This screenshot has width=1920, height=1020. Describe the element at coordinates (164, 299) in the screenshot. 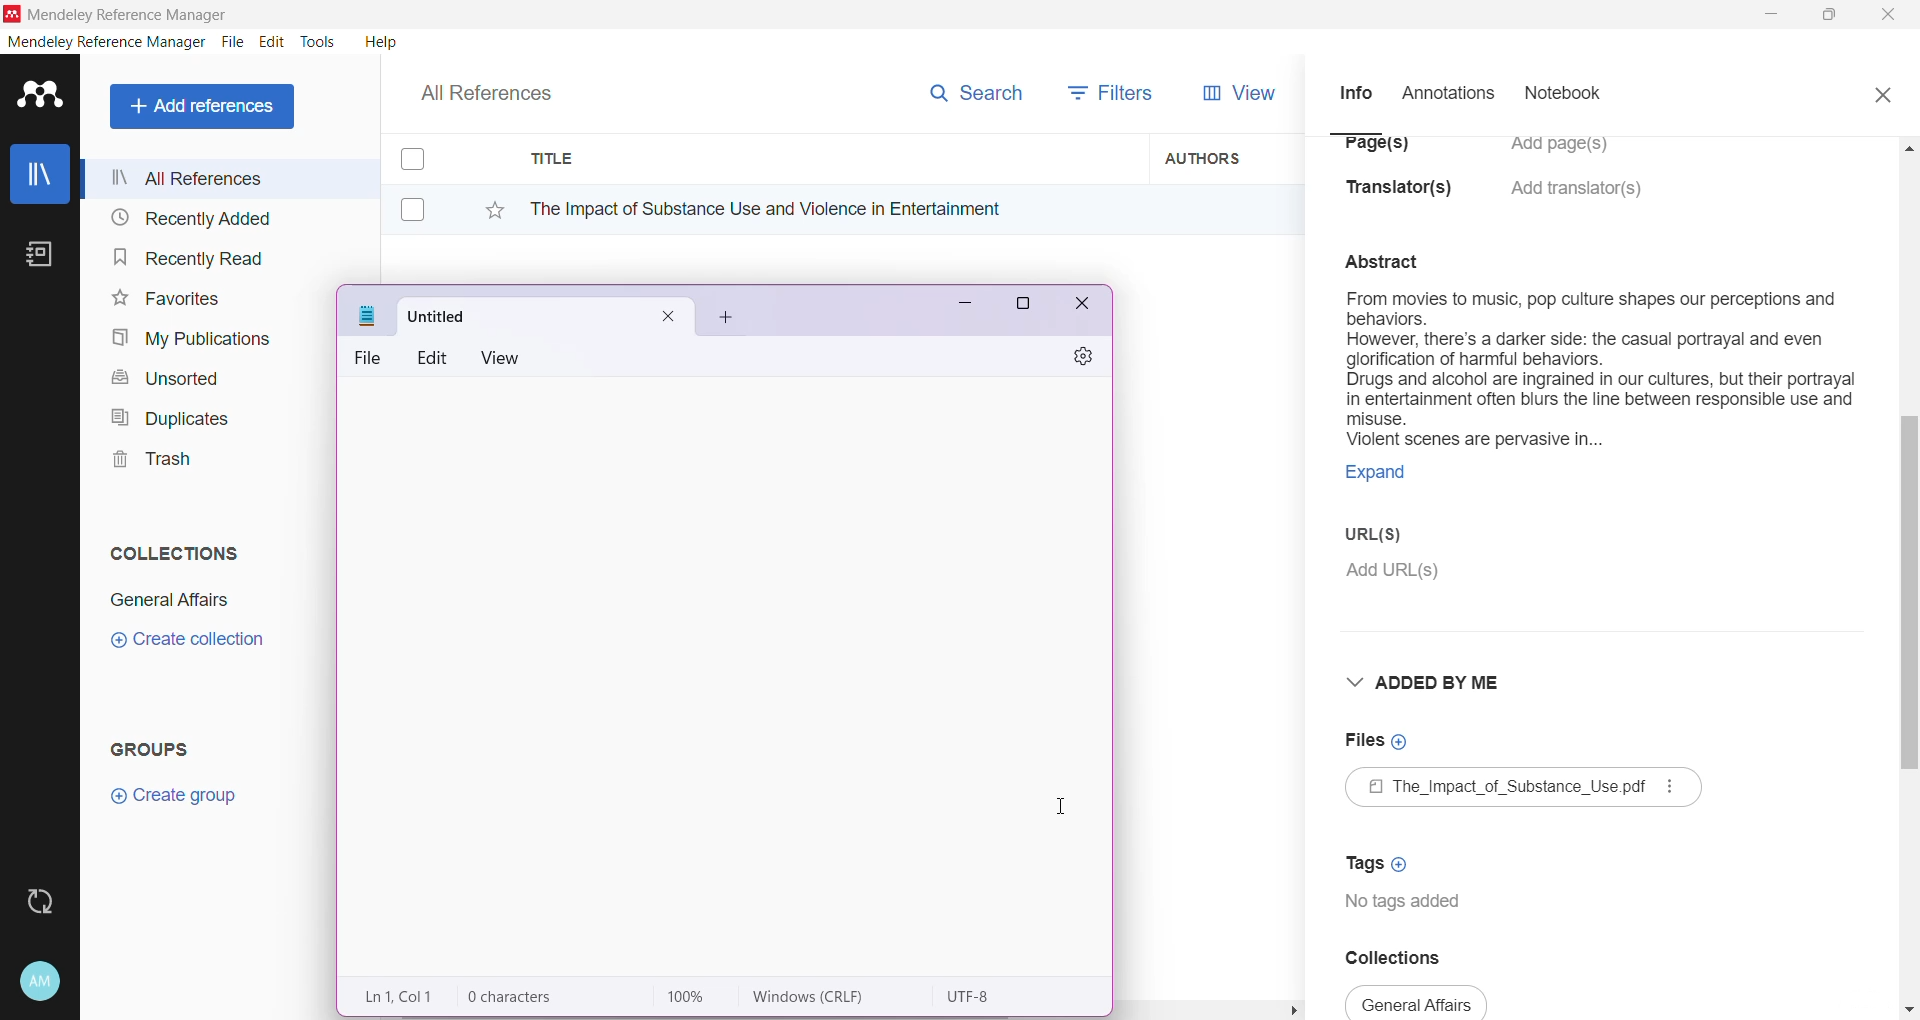

I see `Favorites` at that location.